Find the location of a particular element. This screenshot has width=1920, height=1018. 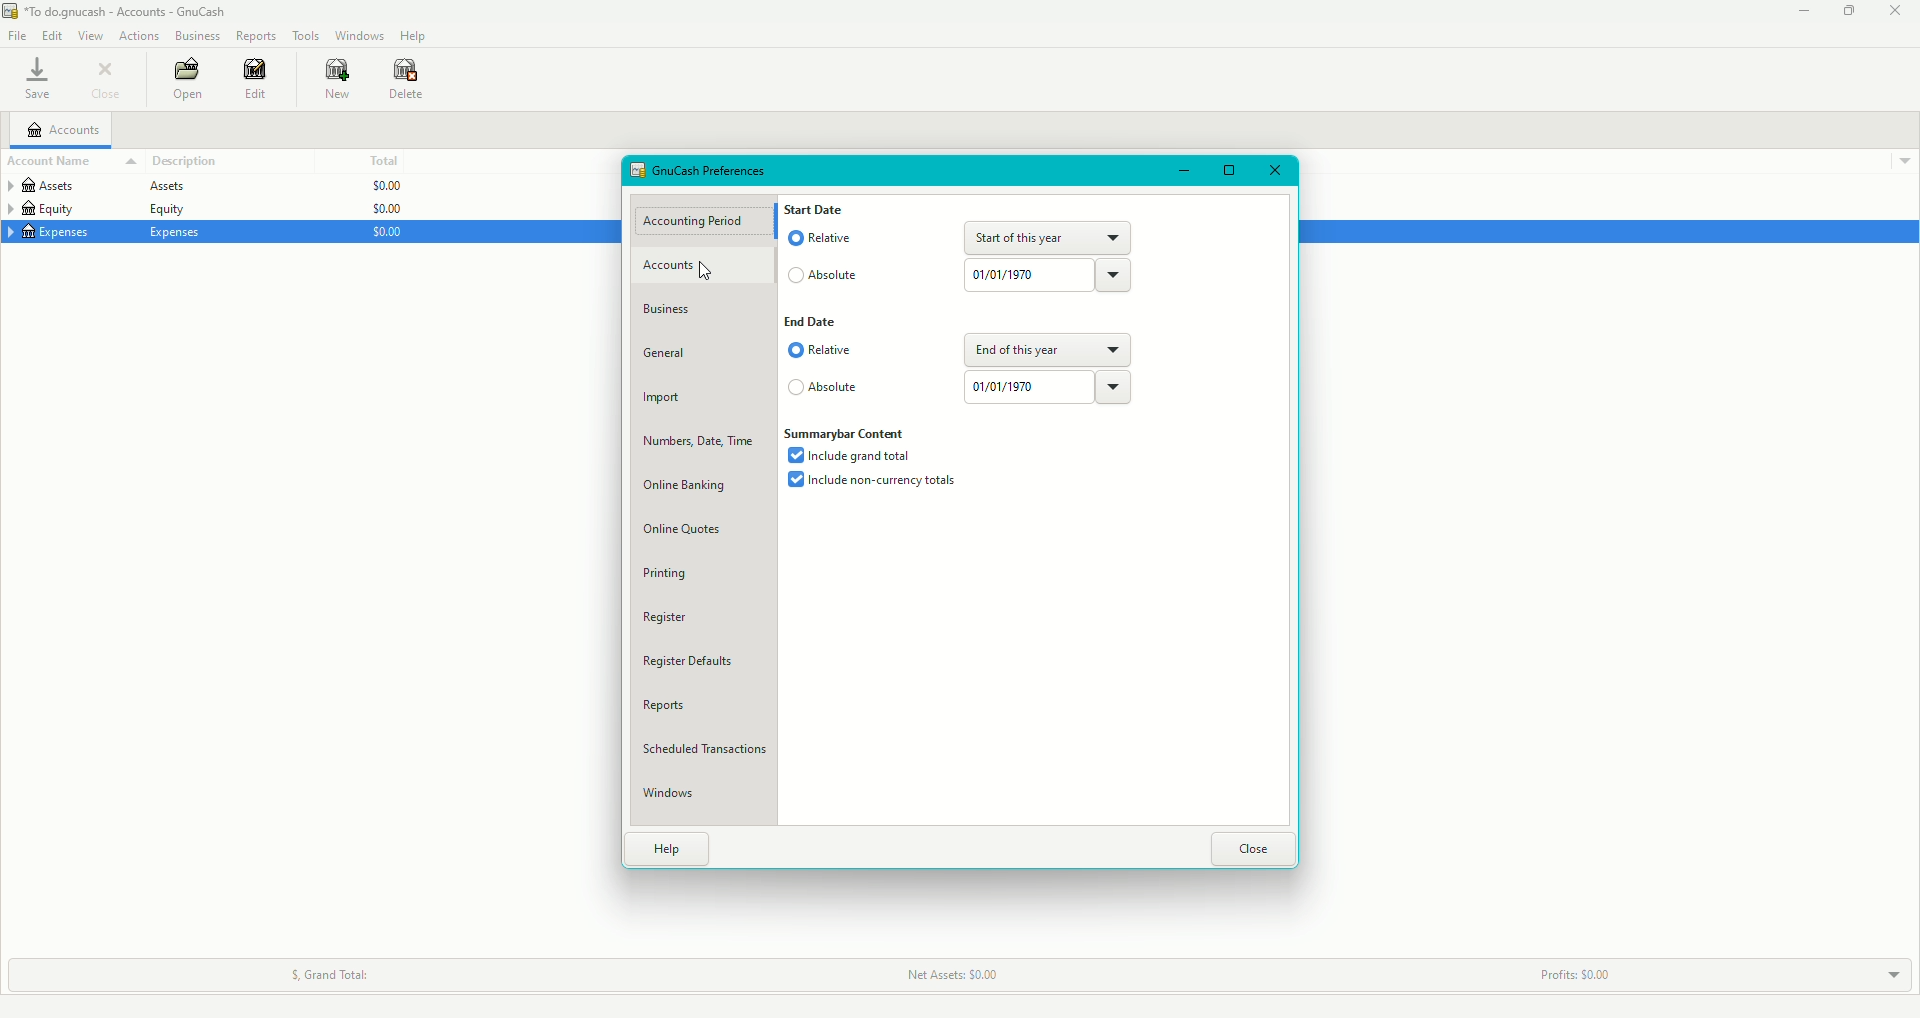

View is located at coordinates (90, 35).